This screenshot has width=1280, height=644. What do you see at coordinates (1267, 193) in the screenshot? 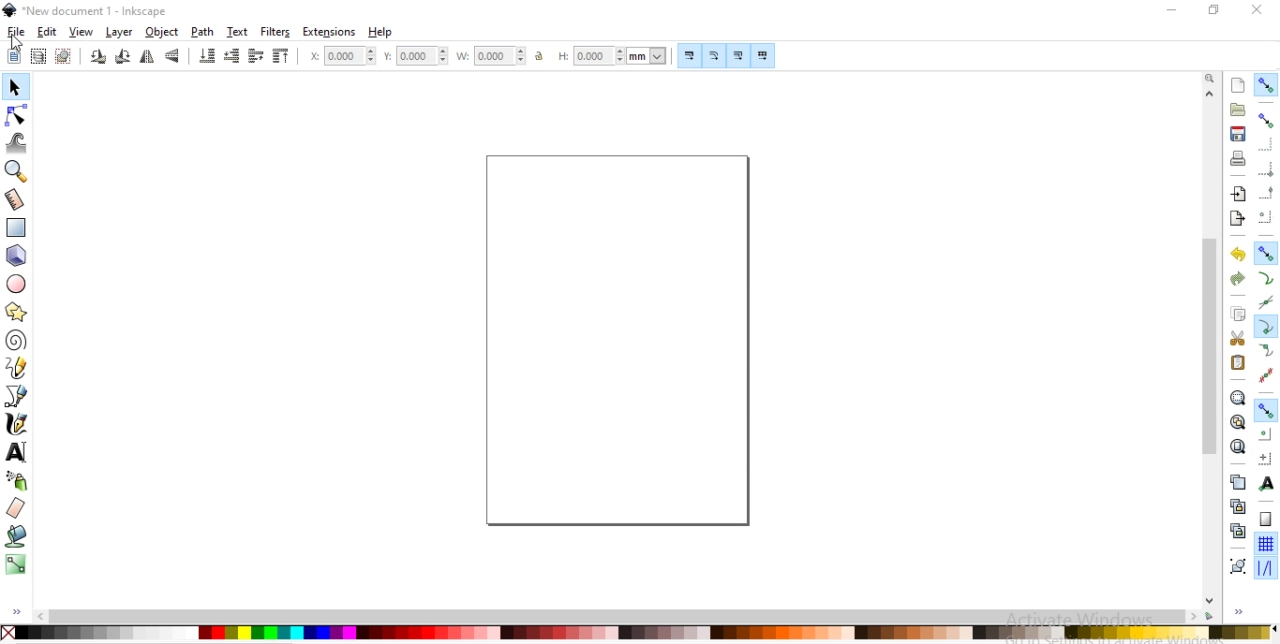
I see `snap midpoints of bounding box edges` at bounding box center [1267, 193].